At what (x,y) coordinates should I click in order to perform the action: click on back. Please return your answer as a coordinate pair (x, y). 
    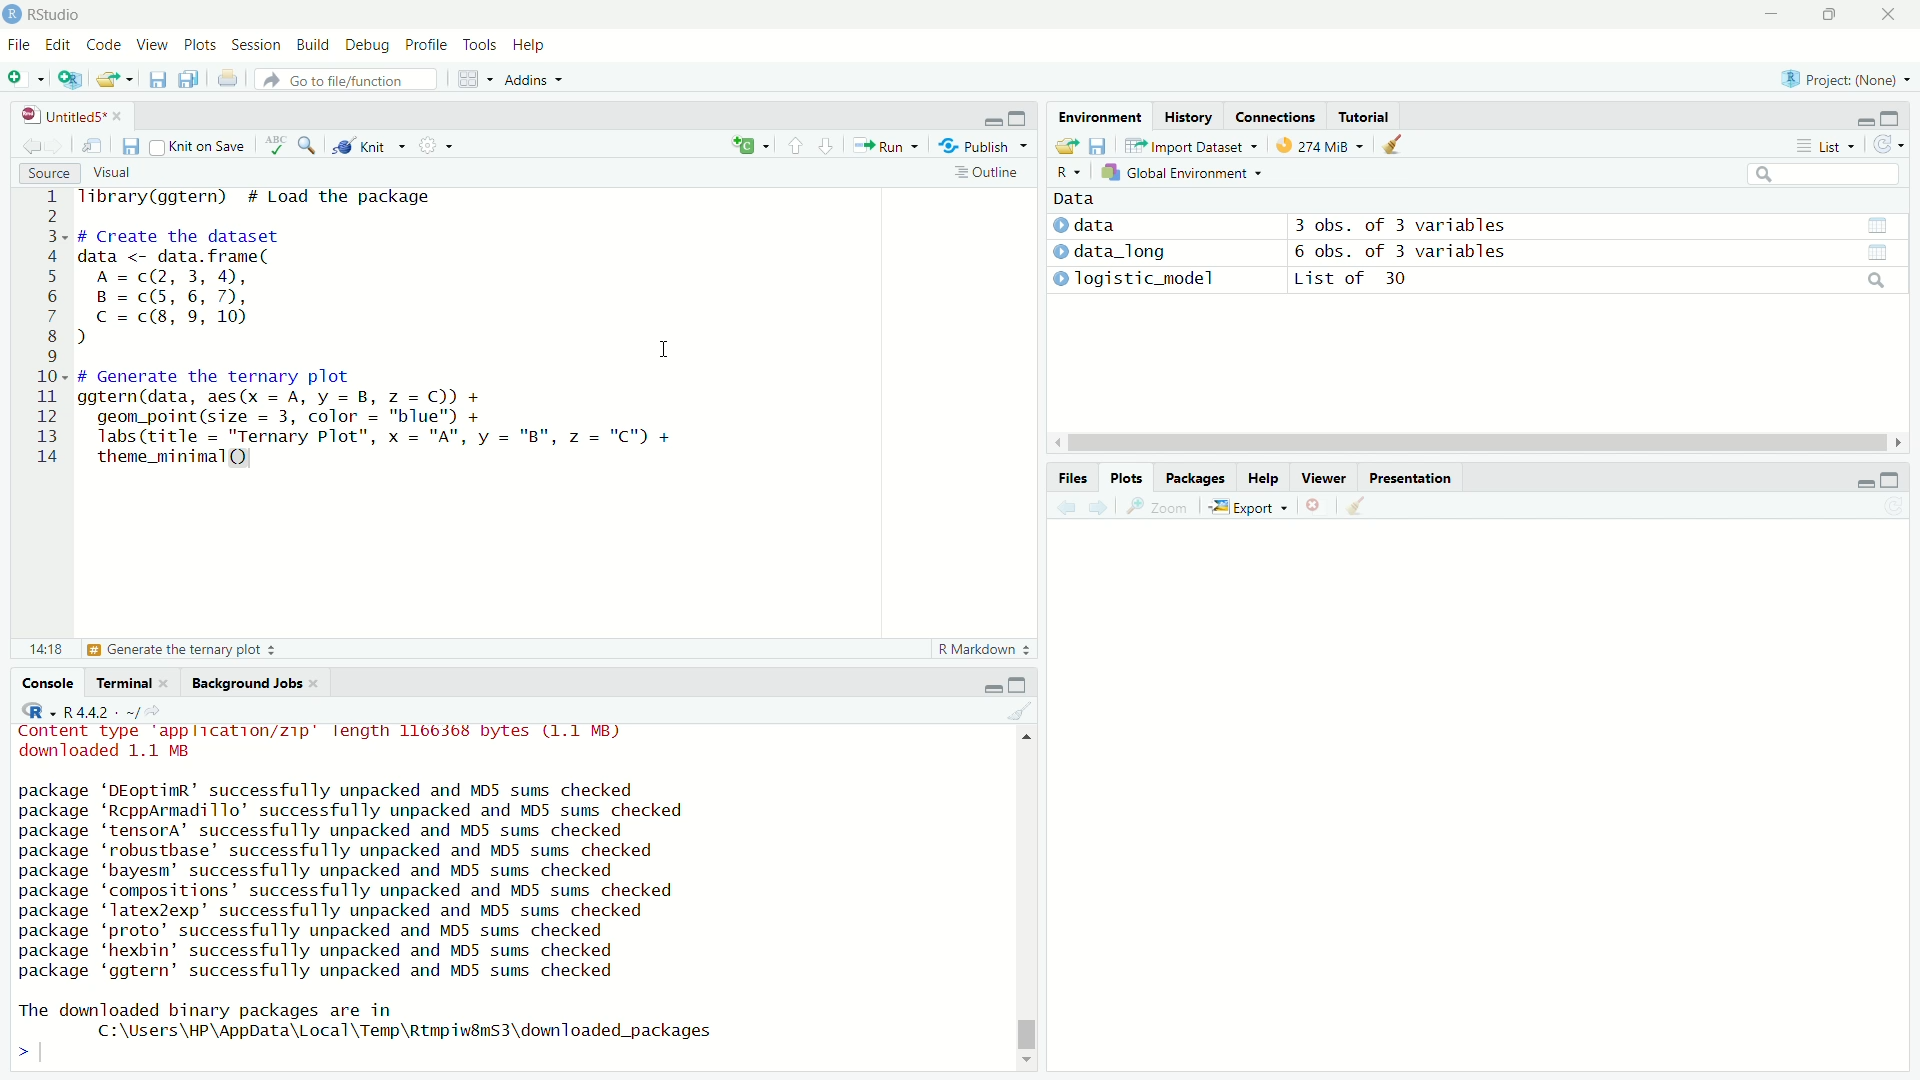
    Looking at the image, I should click on (28, 143).